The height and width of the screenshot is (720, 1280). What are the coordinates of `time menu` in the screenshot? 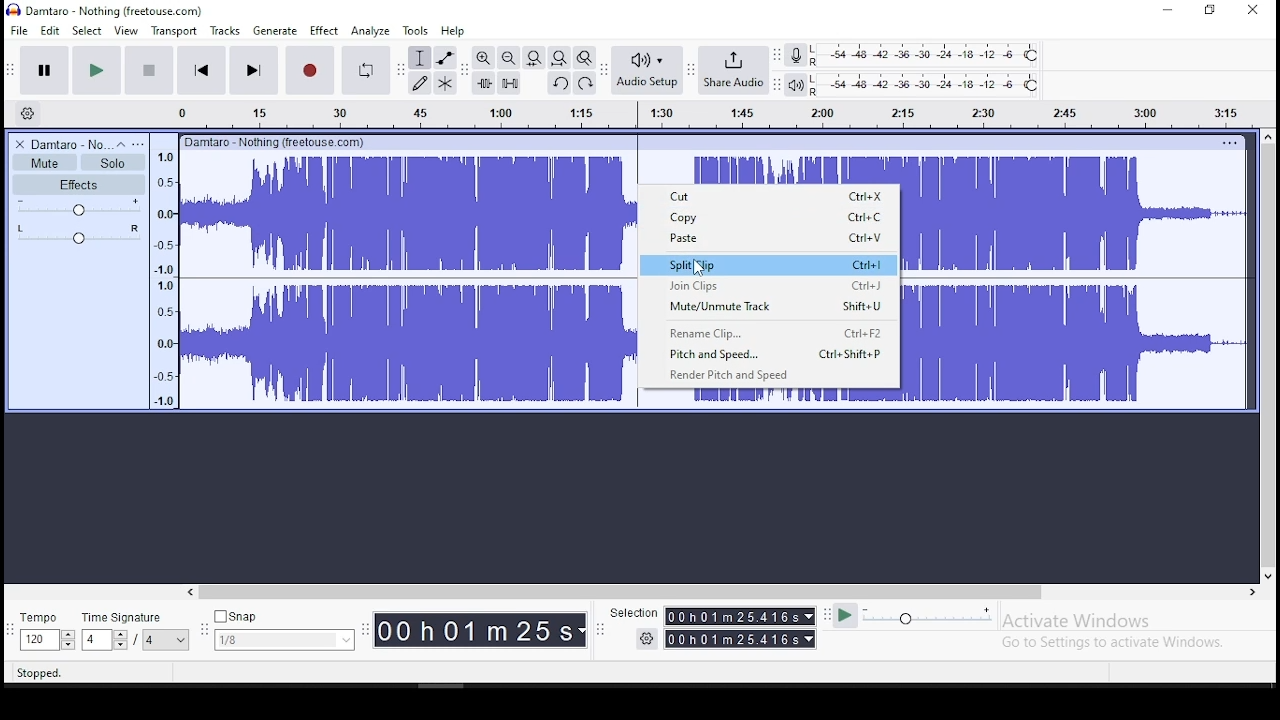 It's located at (479, 629).